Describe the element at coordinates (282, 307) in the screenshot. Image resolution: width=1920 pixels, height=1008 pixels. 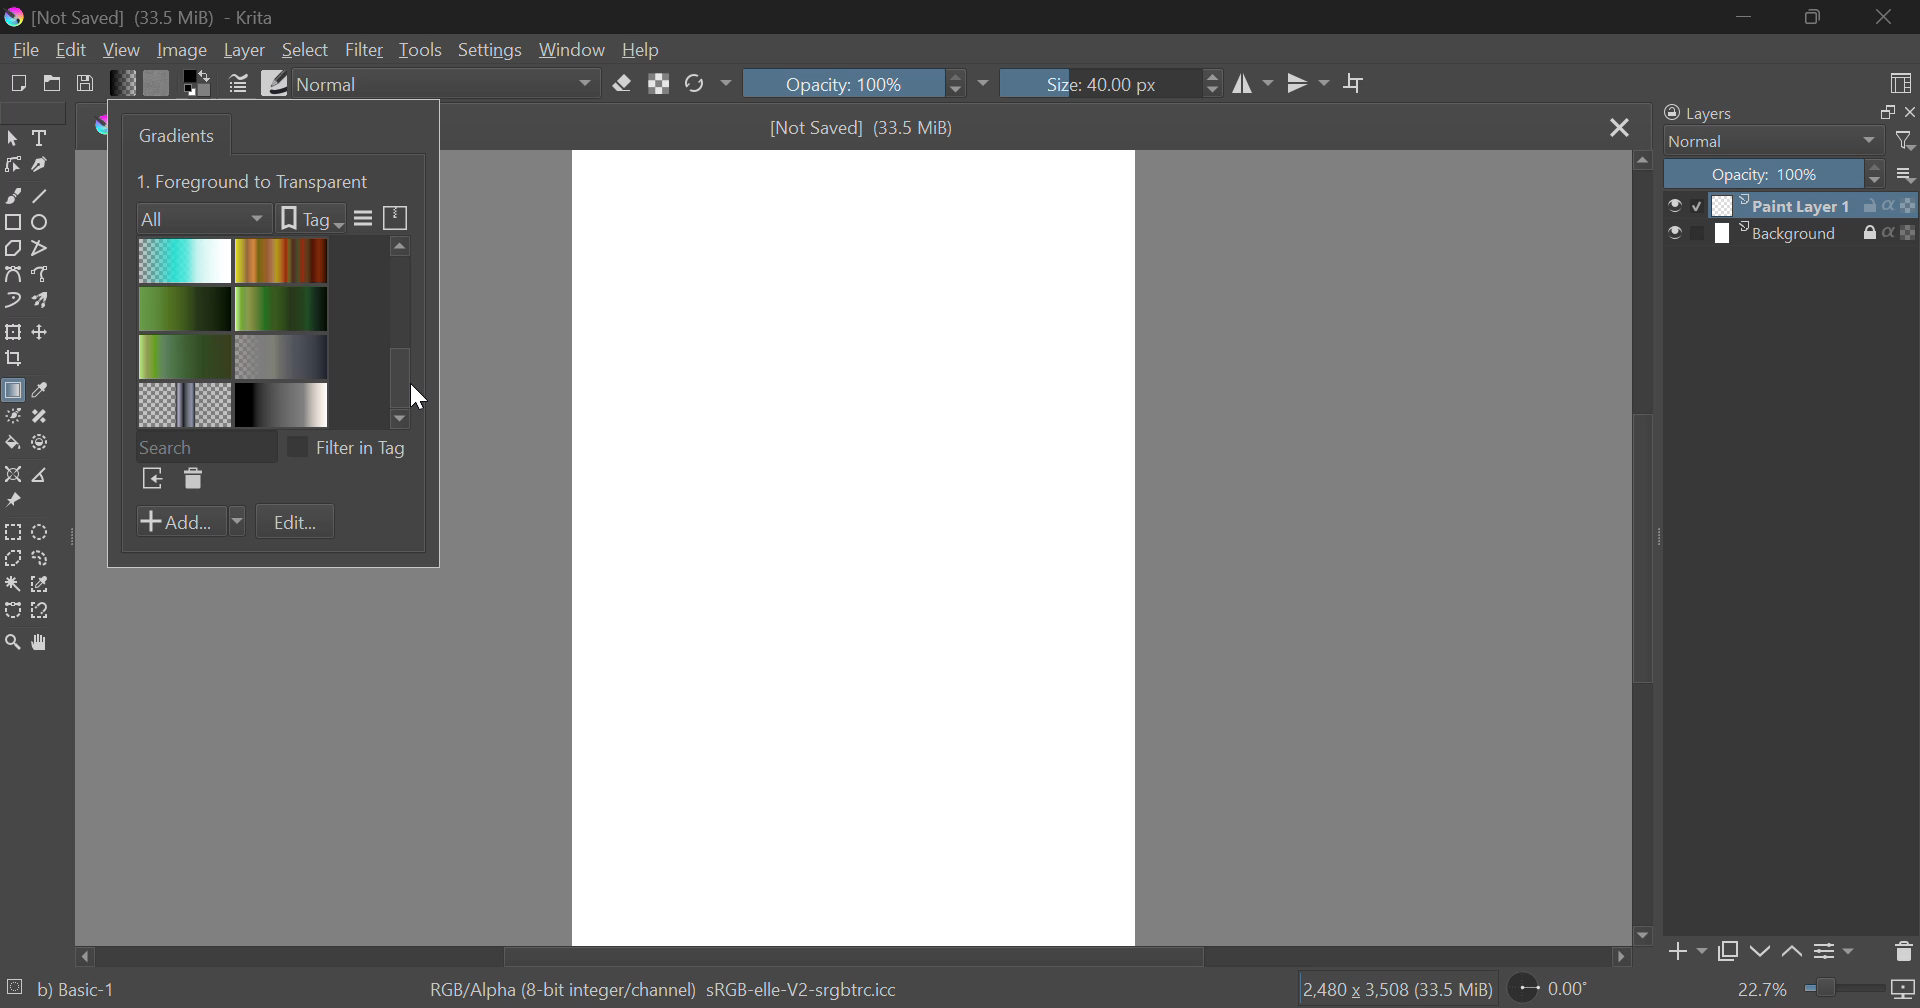
I see `Gradient 4` at that location.